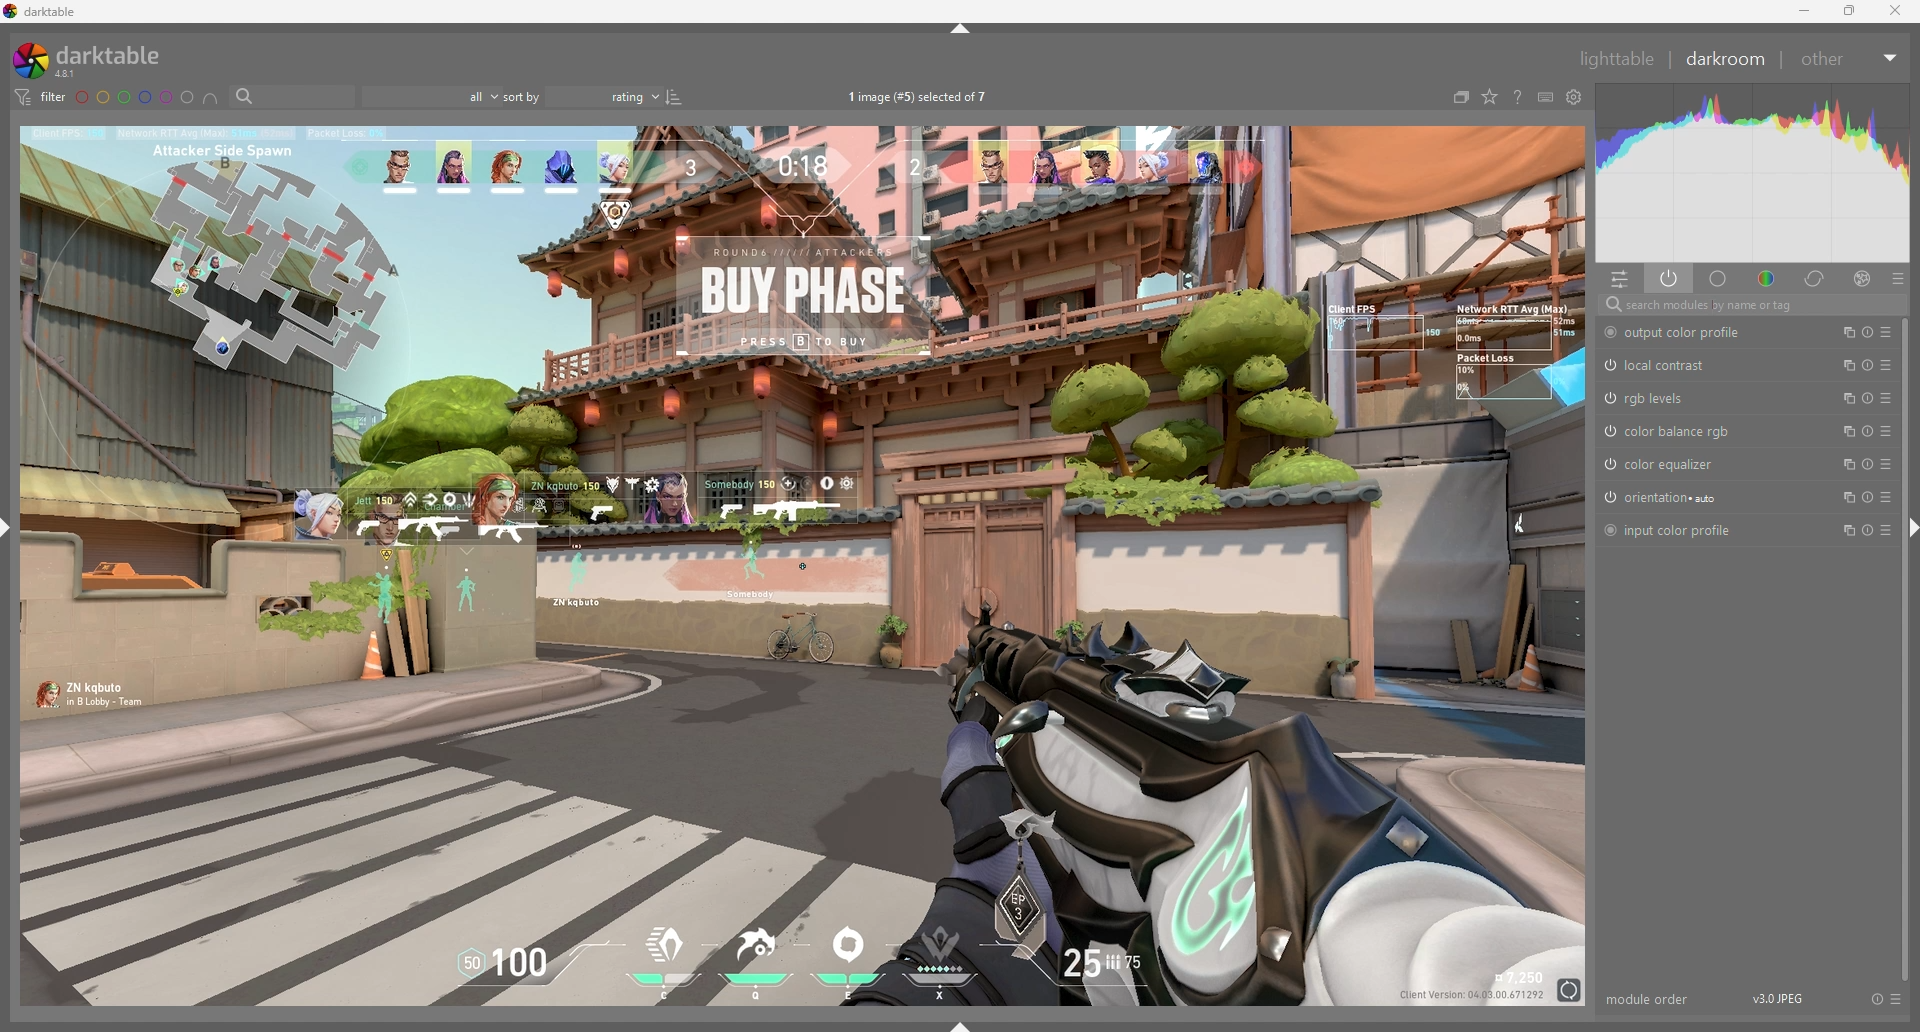  What do you see at coordinates (1851, 59) in the screenshot?
I see `other` at bounding box center [1851, 59].